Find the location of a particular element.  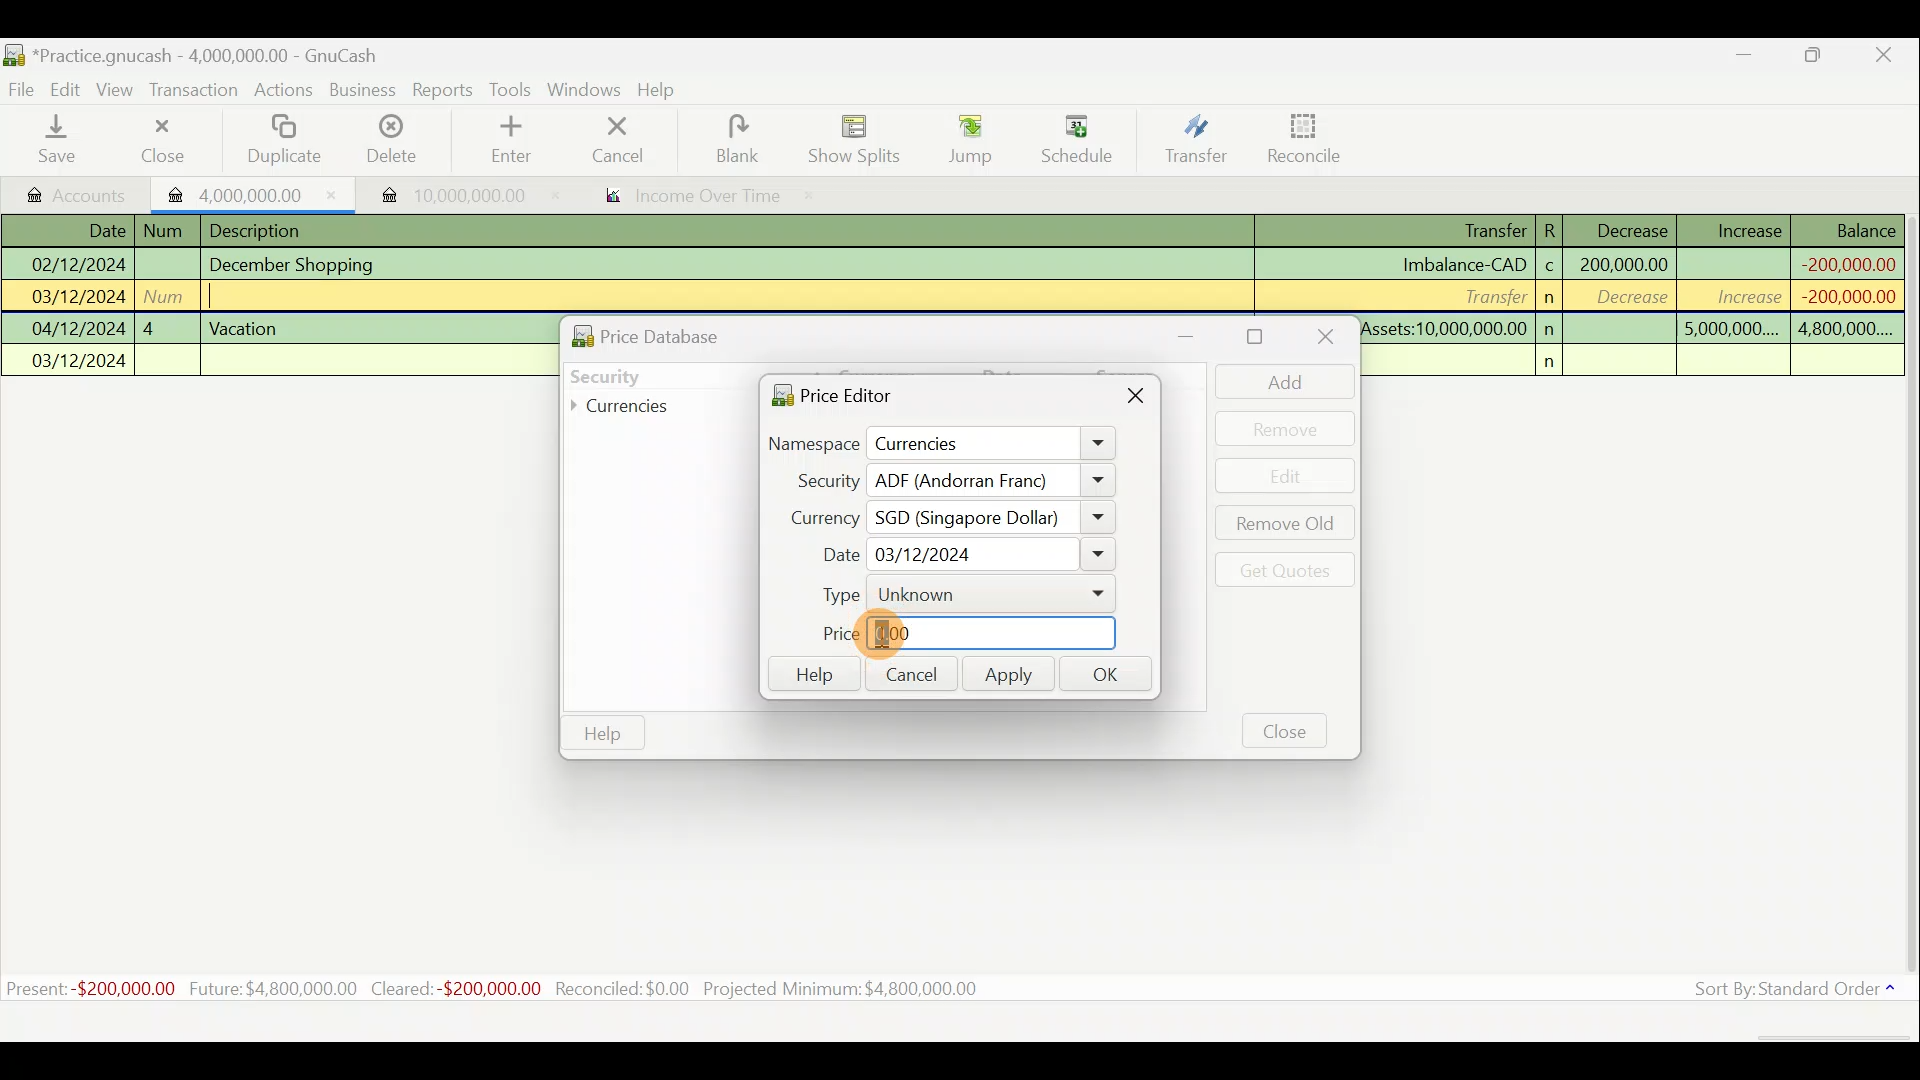

Add is located at coordinates (1275, 381).